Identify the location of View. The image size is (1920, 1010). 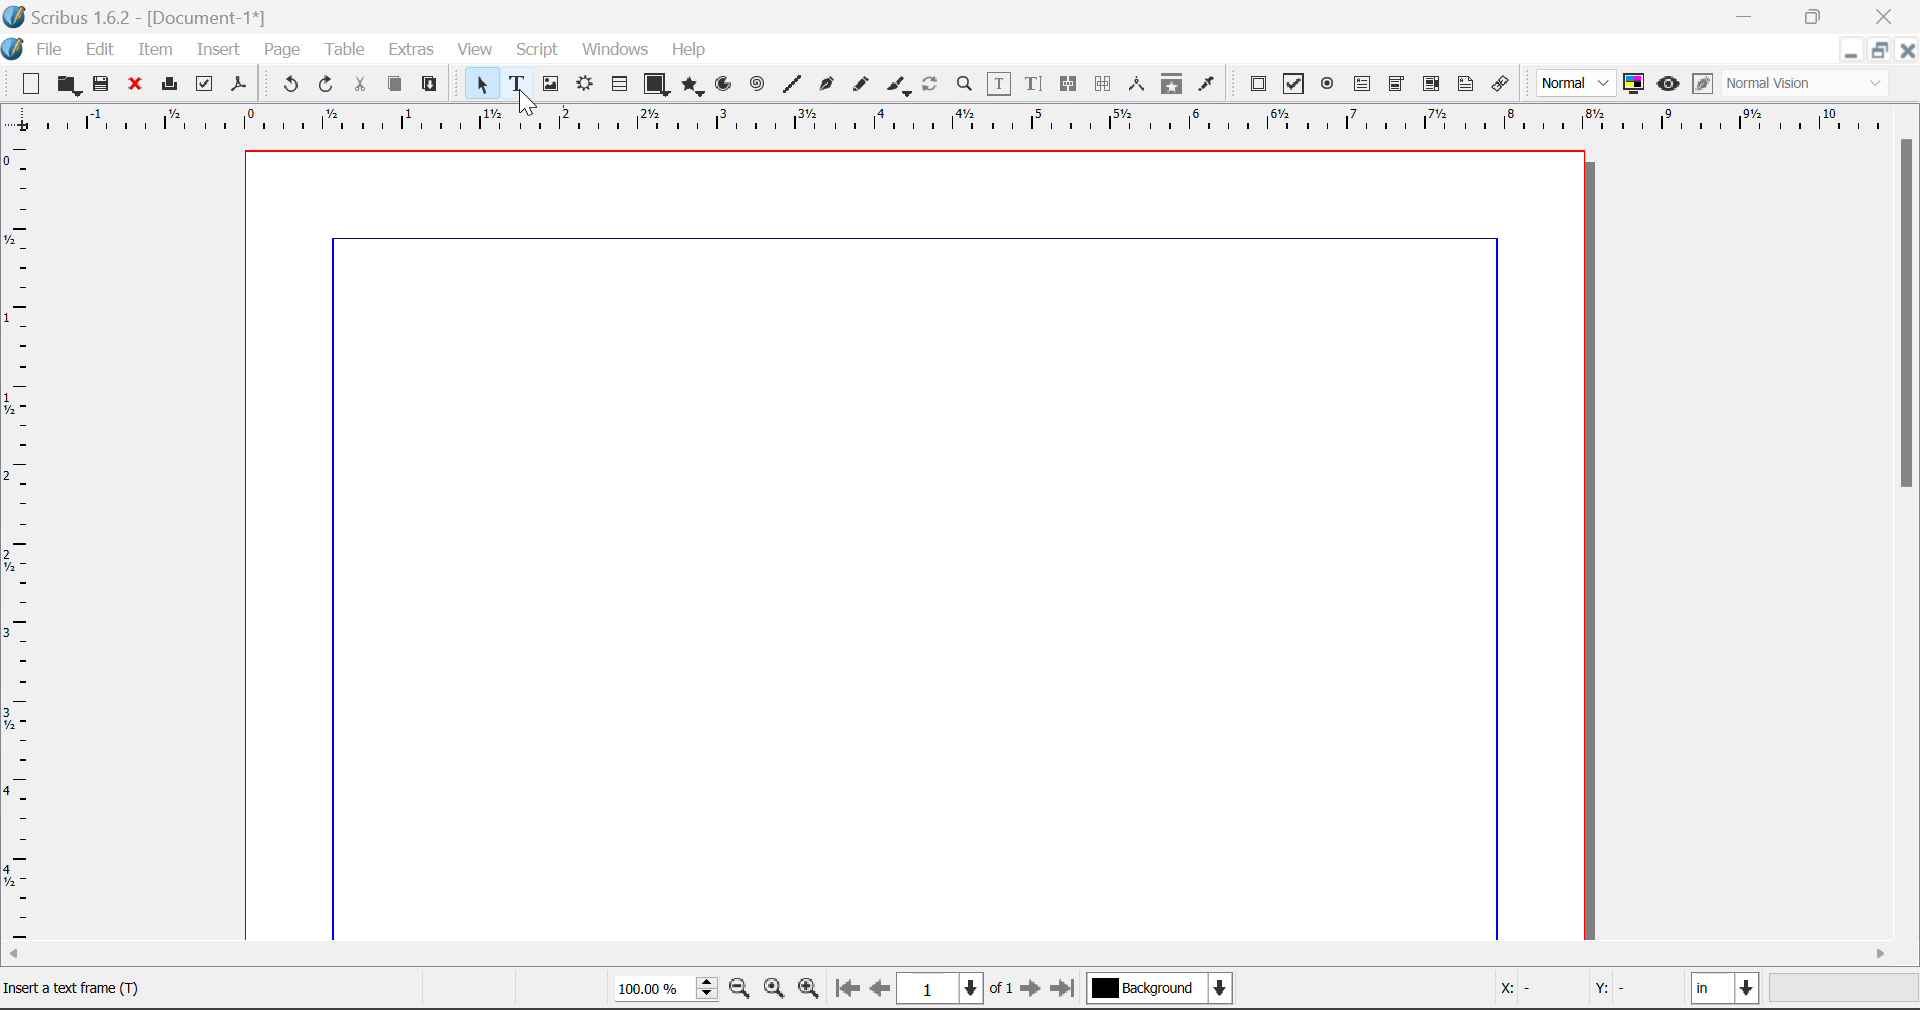
(476, 51).